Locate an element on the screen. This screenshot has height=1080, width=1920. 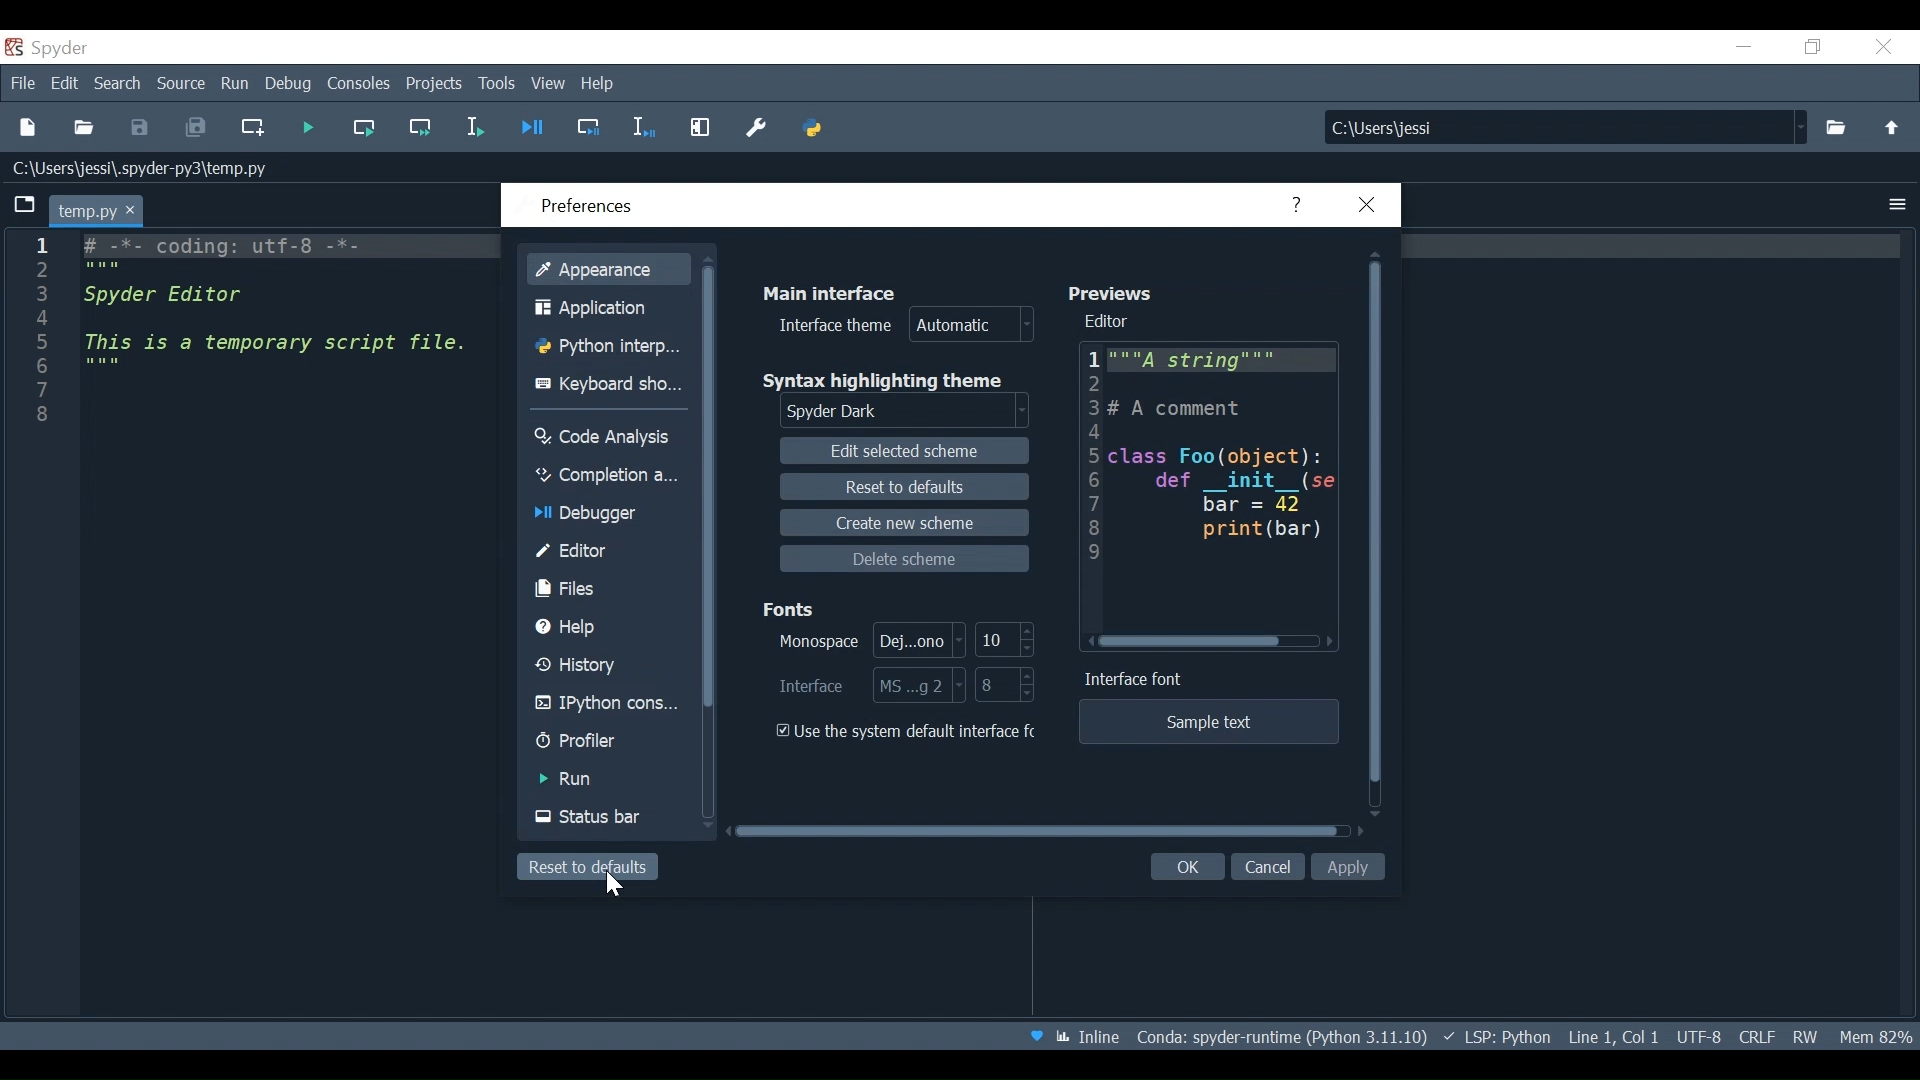
Current Tab is located at coordinates (94, 208).